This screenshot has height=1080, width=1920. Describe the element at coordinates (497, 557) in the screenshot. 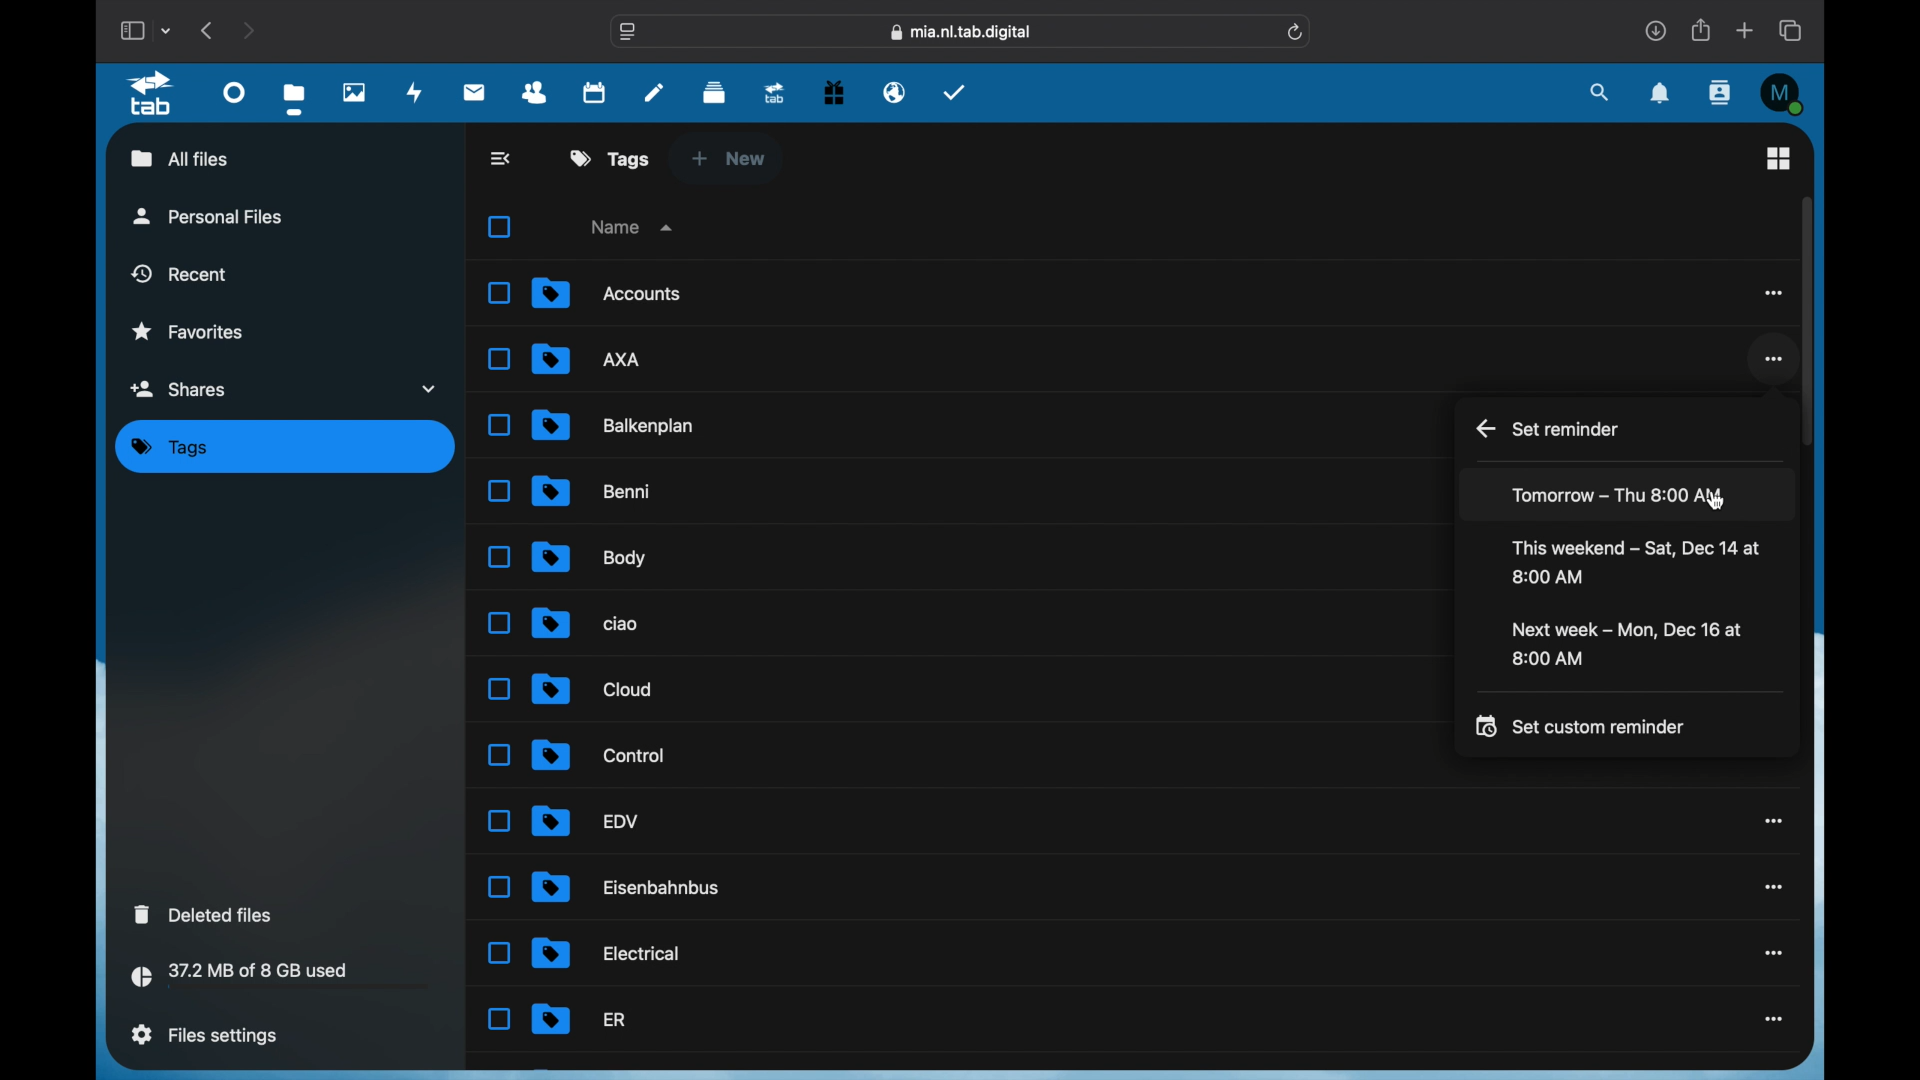

I see `Unselected Checkbox` at that location.